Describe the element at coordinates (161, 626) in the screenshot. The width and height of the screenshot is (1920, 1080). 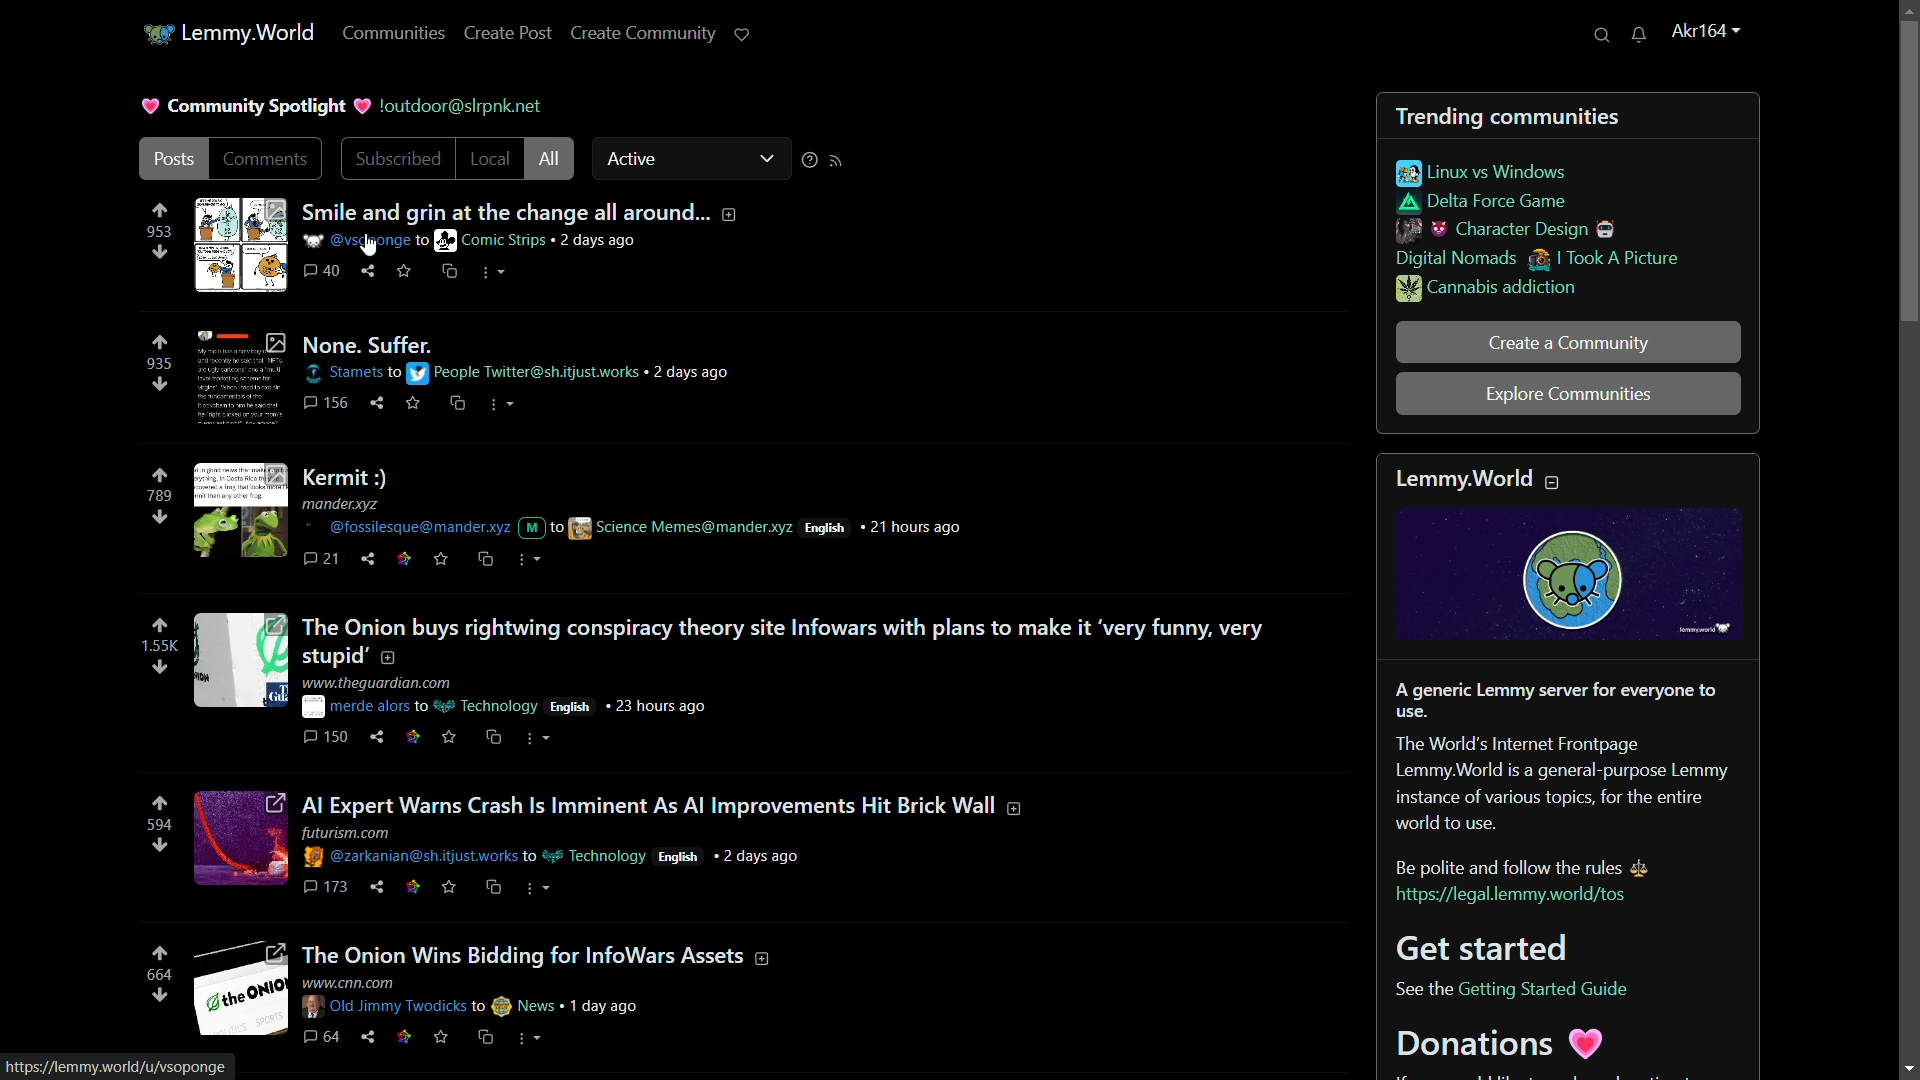
I see `upvote` at that location.